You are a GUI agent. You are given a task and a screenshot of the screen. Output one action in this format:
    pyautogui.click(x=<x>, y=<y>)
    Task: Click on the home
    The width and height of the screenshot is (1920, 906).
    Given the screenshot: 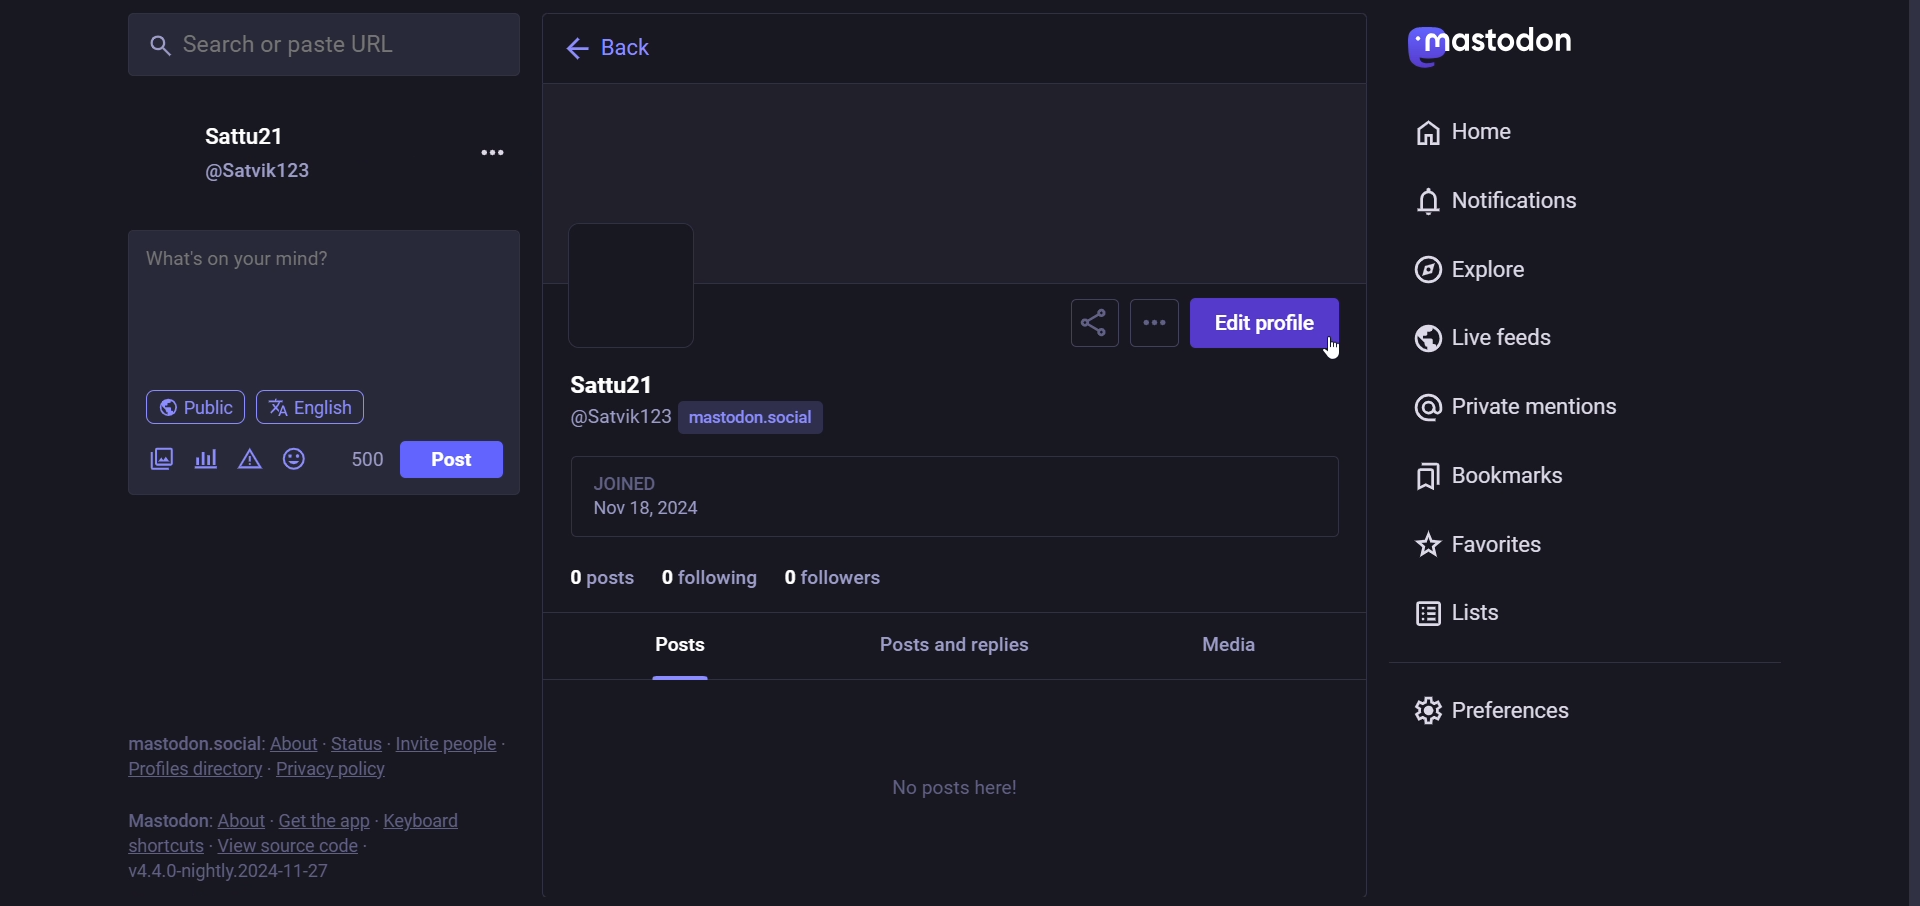 What is the action you would take?
    pyautogui.click(x=1470, y=133)
    